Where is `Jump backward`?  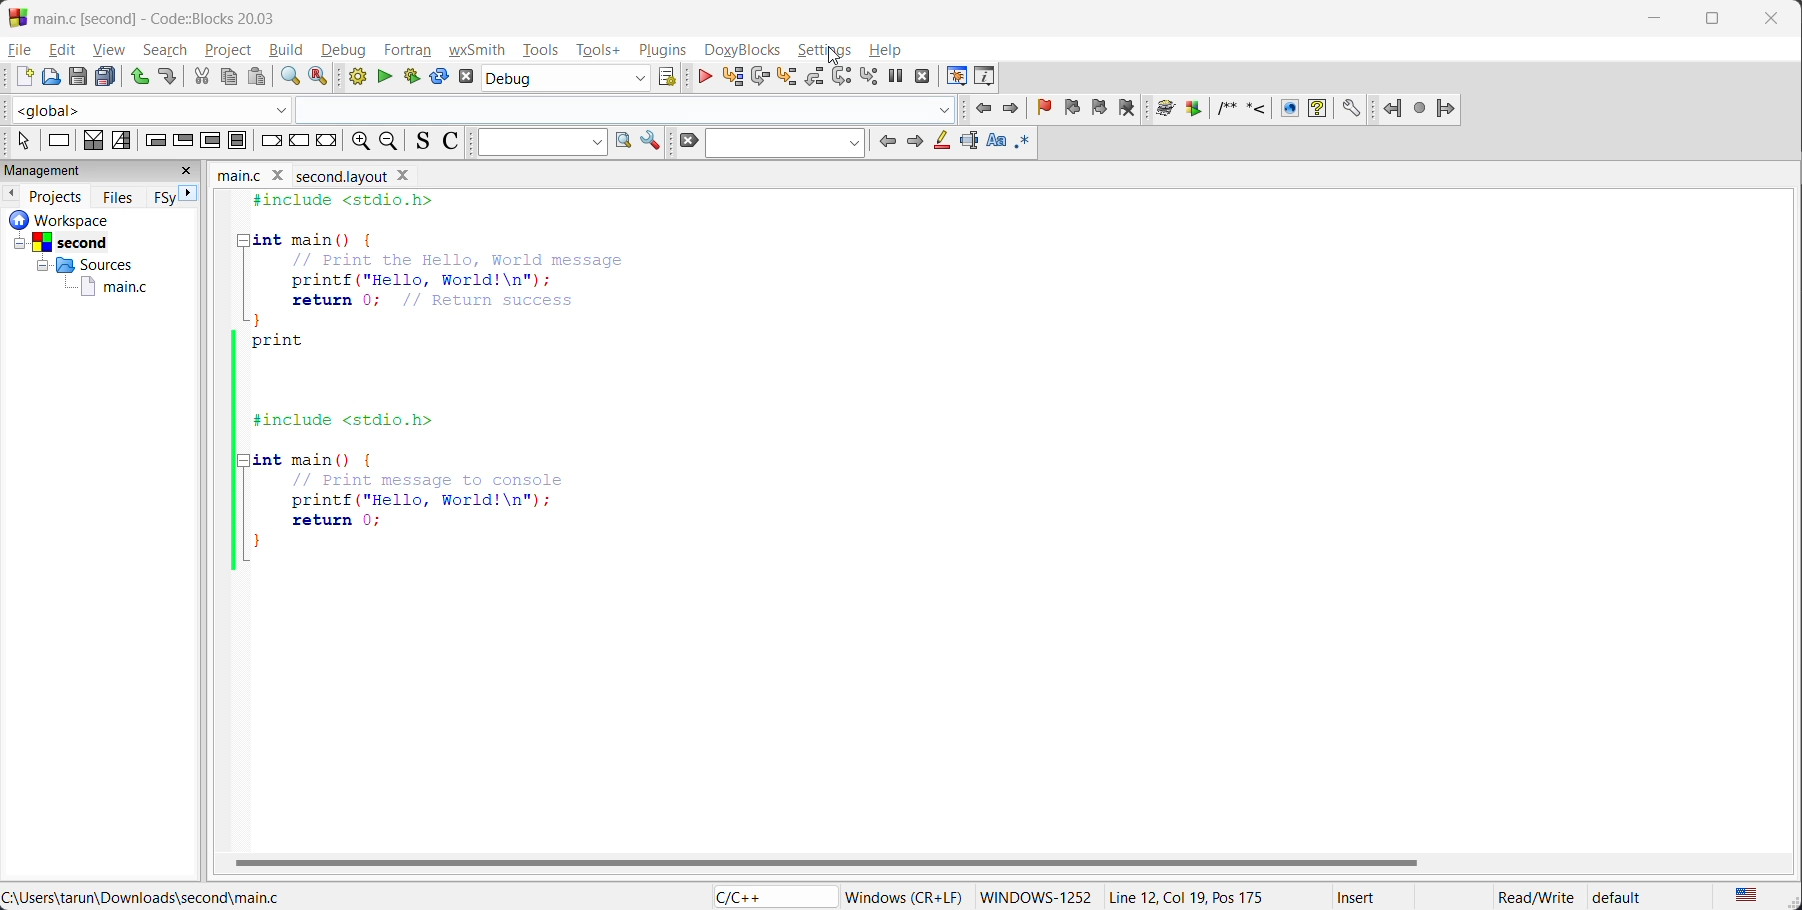 Jump backward is located at coordinates (1393, 106).